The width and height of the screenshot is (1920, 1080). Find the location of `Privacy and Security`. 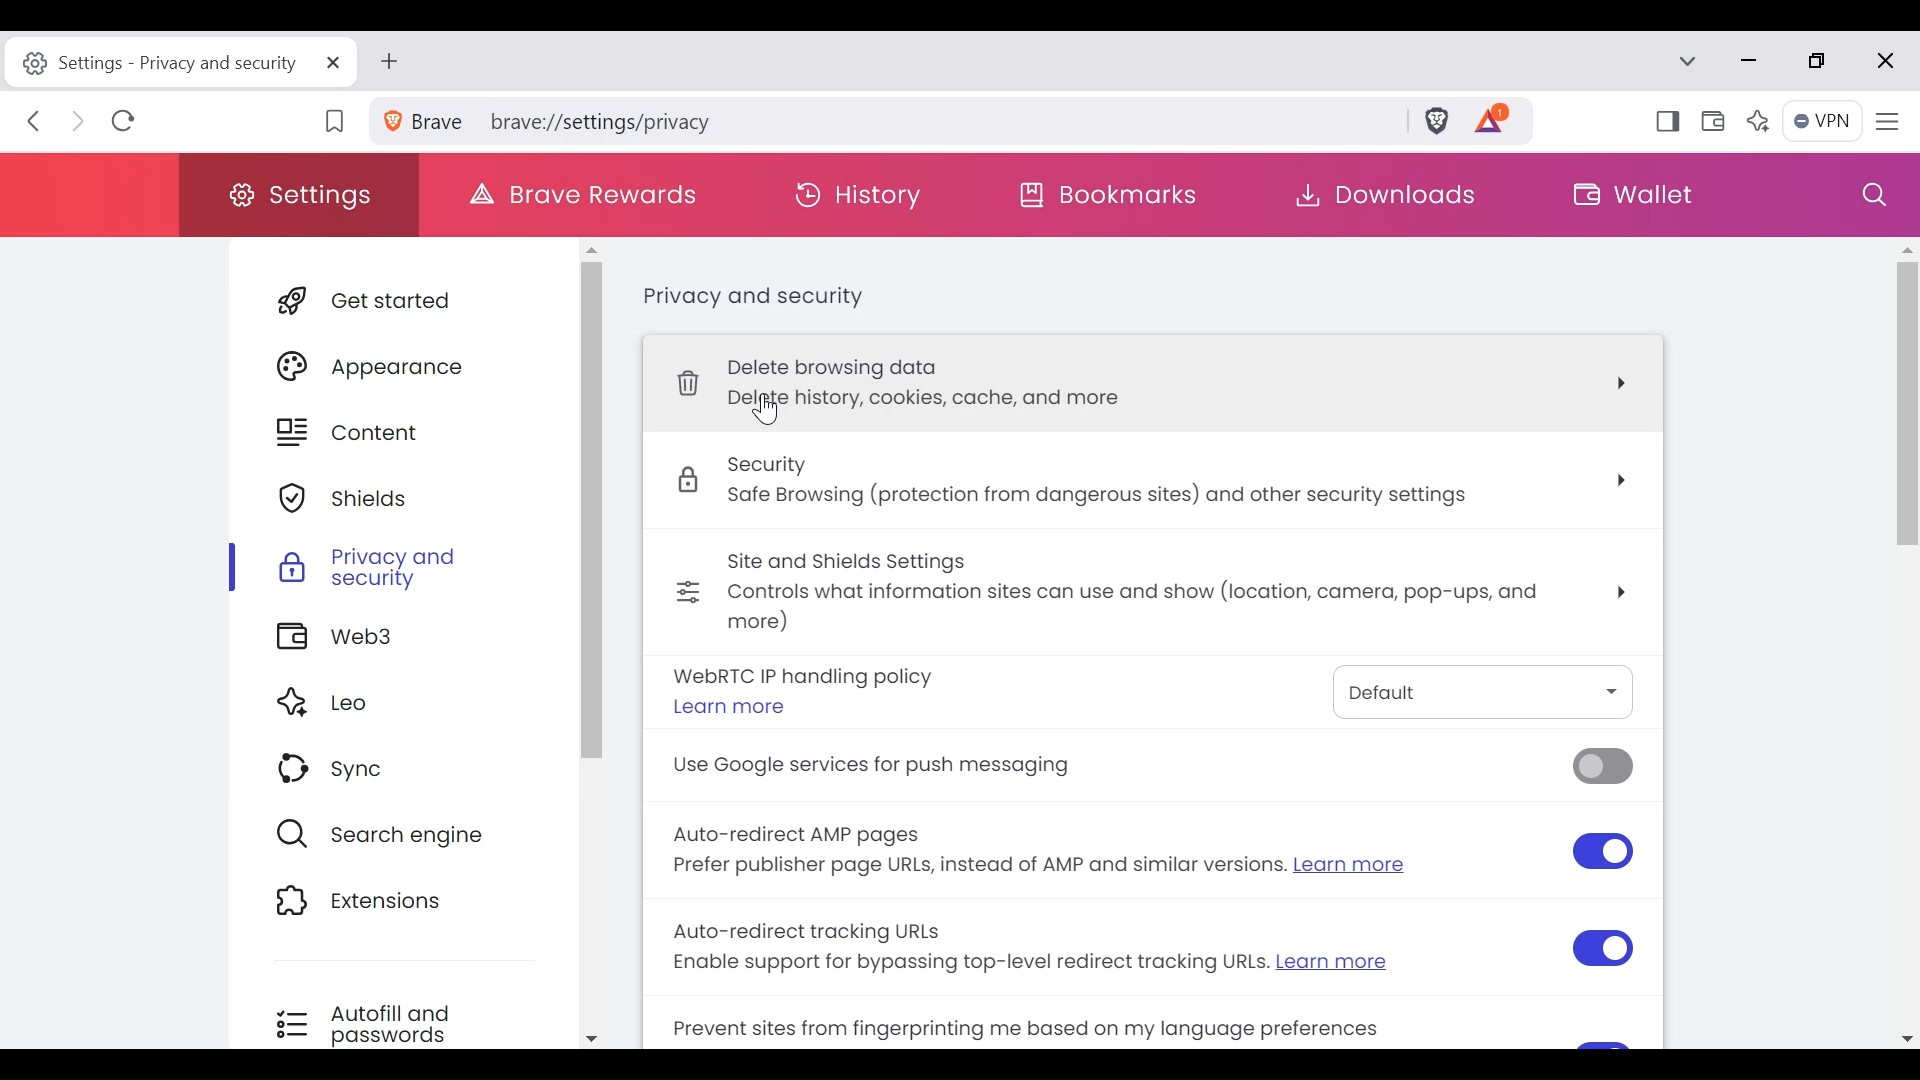

Privacy and Security is located at coordinates (400, 568).